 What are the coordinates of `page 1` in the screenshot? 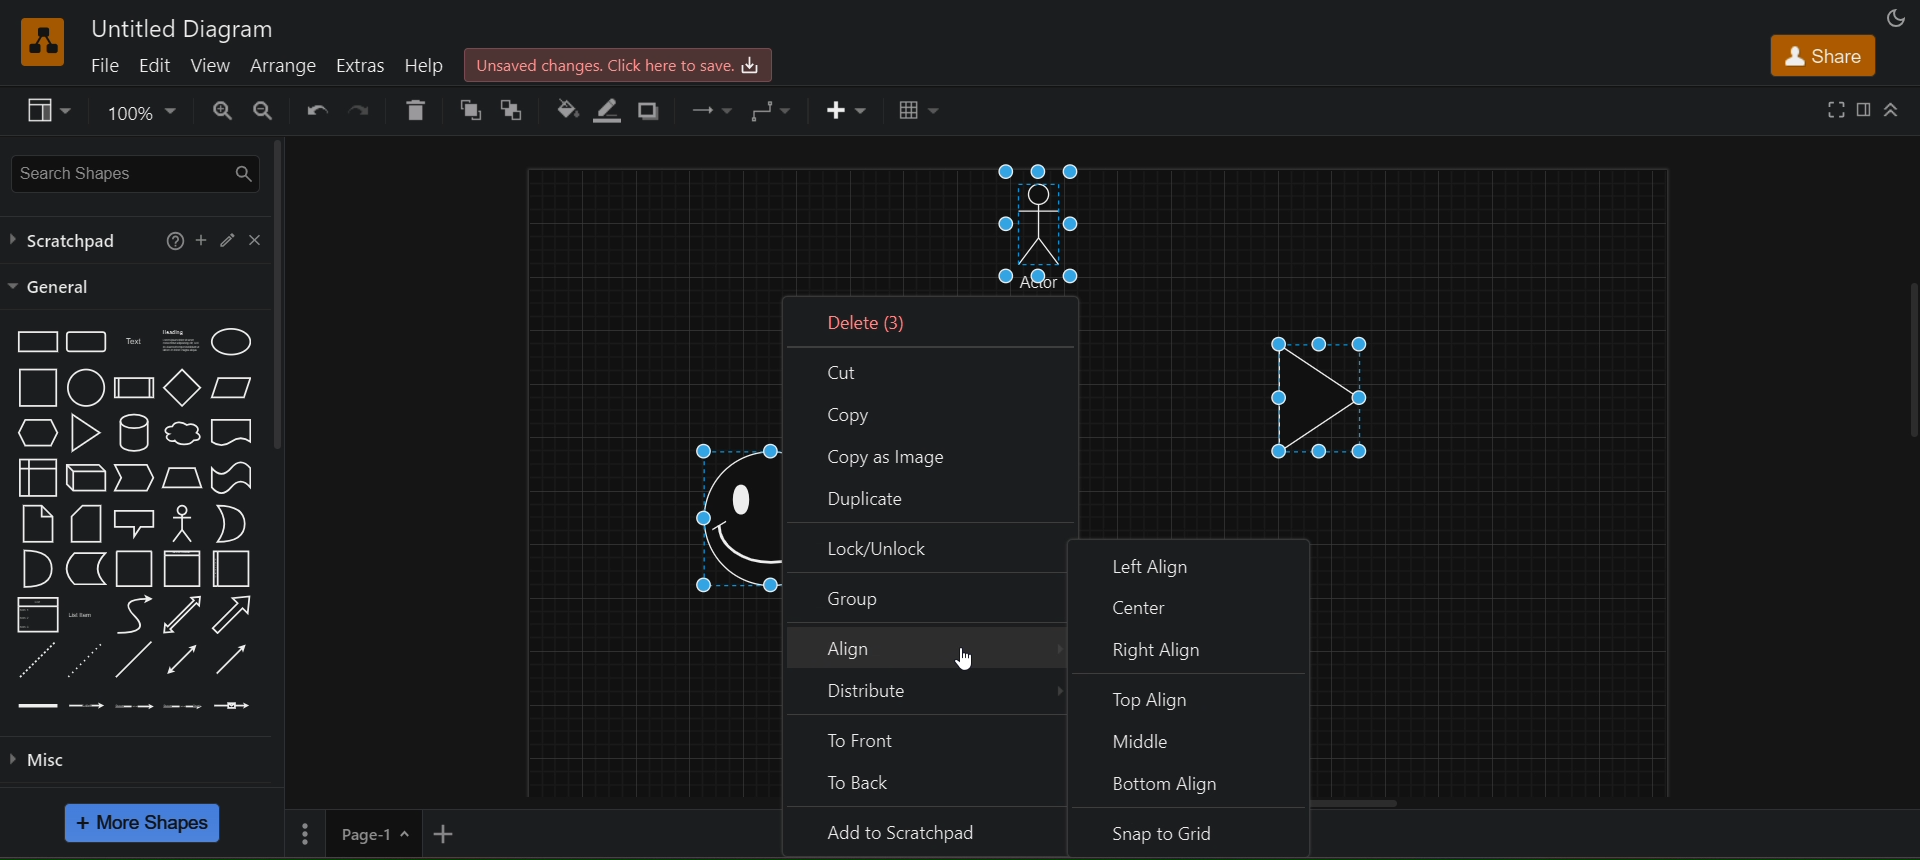 It's located at (351, 834).